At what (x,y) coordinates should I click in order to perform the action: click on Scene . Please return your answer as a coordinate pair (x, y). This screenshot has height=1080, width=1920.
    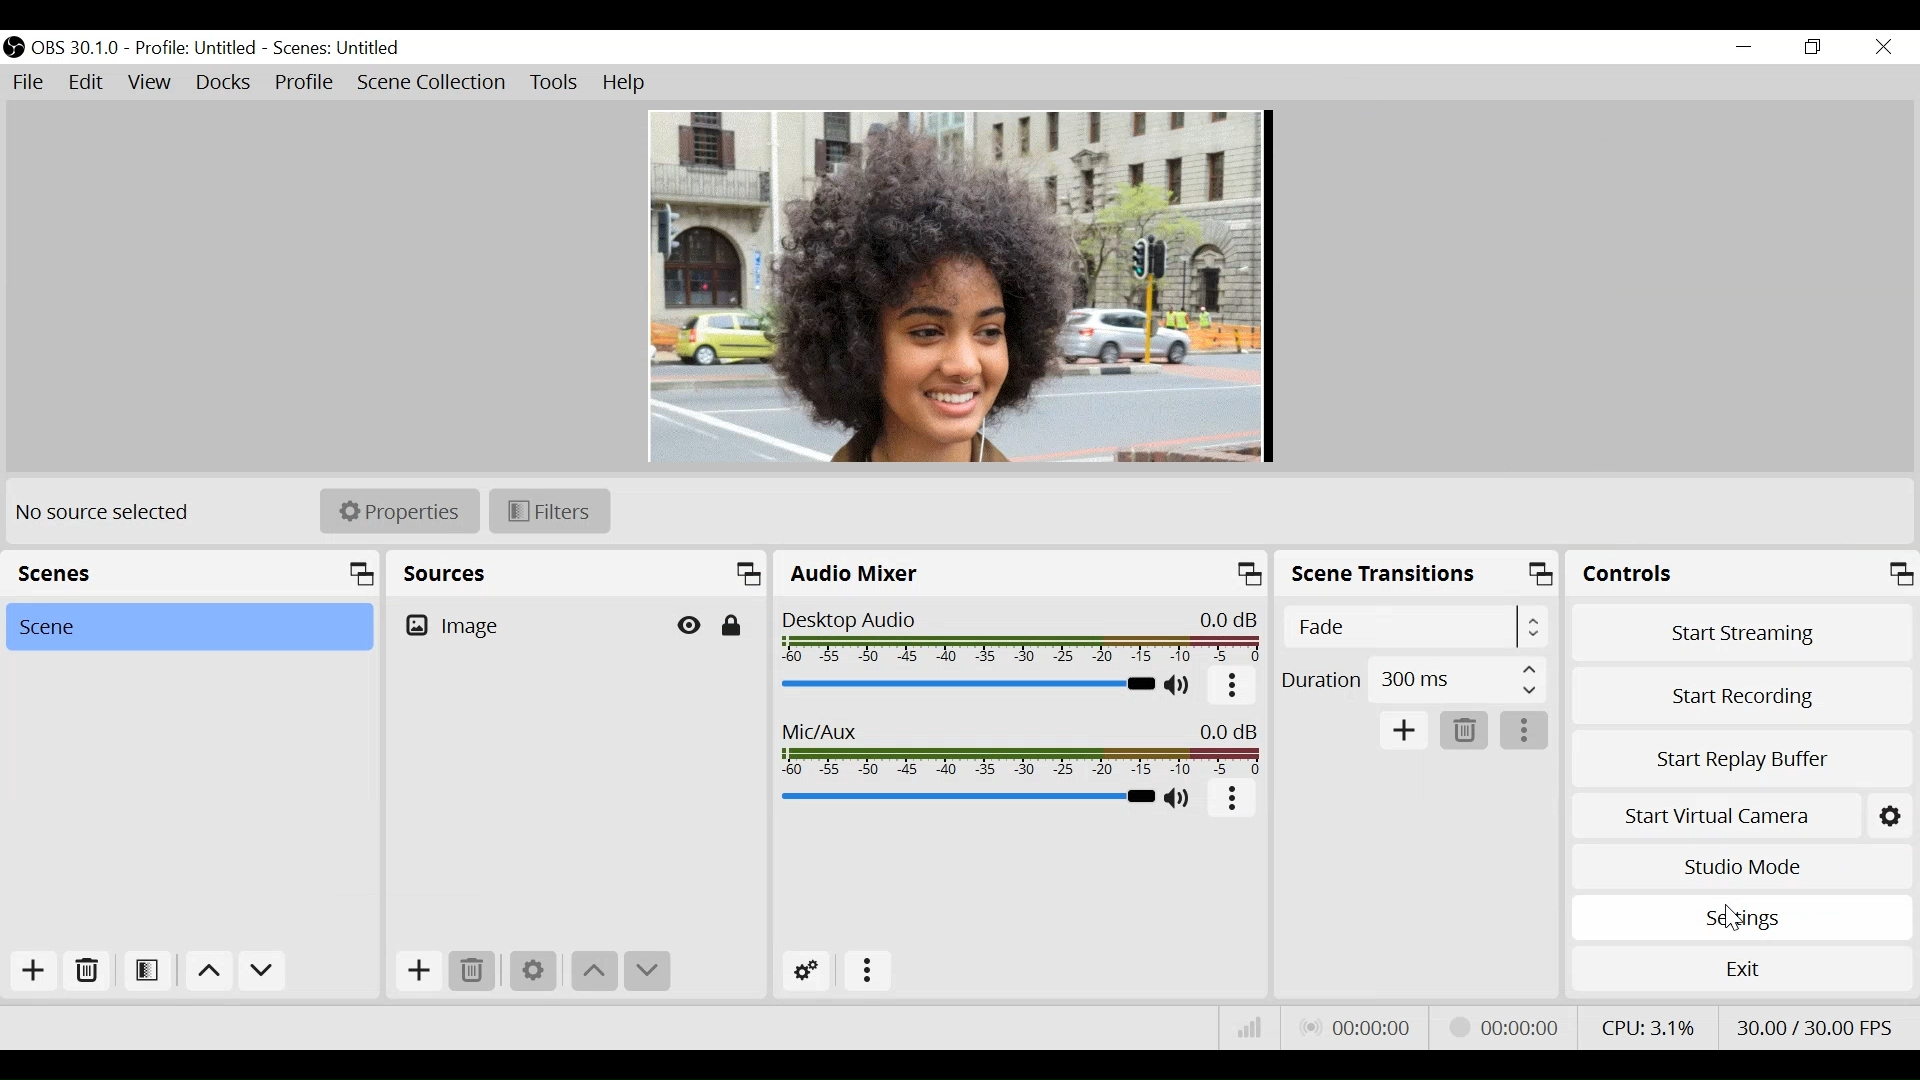
    Looking at the image, I should click on (188, 626).